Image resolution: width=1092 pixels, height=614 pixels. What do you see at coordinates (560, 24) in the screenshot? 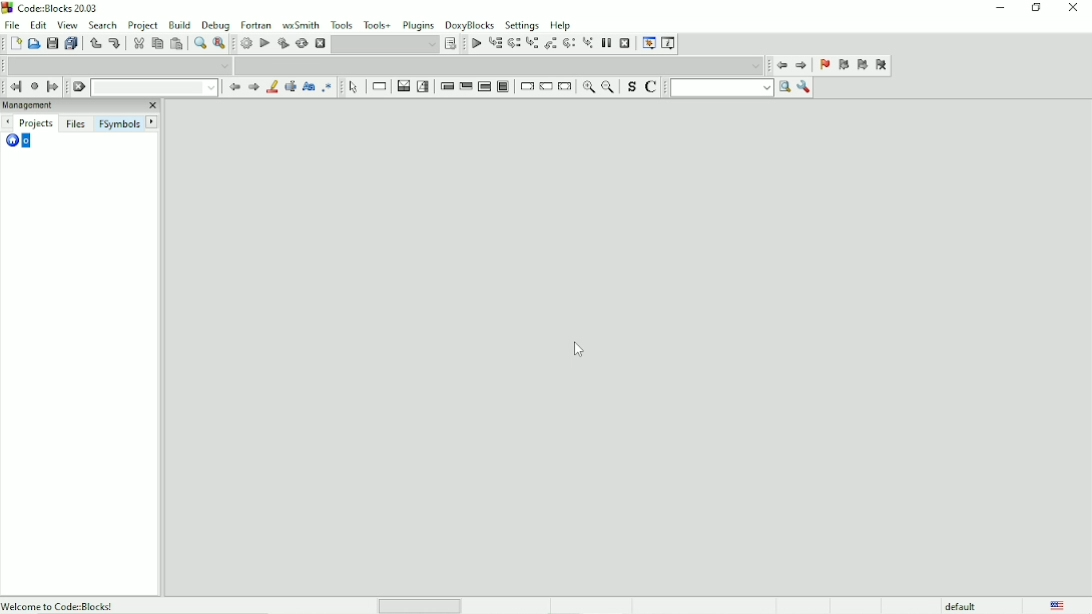
I see `Help` at bounding box center [560, 24].